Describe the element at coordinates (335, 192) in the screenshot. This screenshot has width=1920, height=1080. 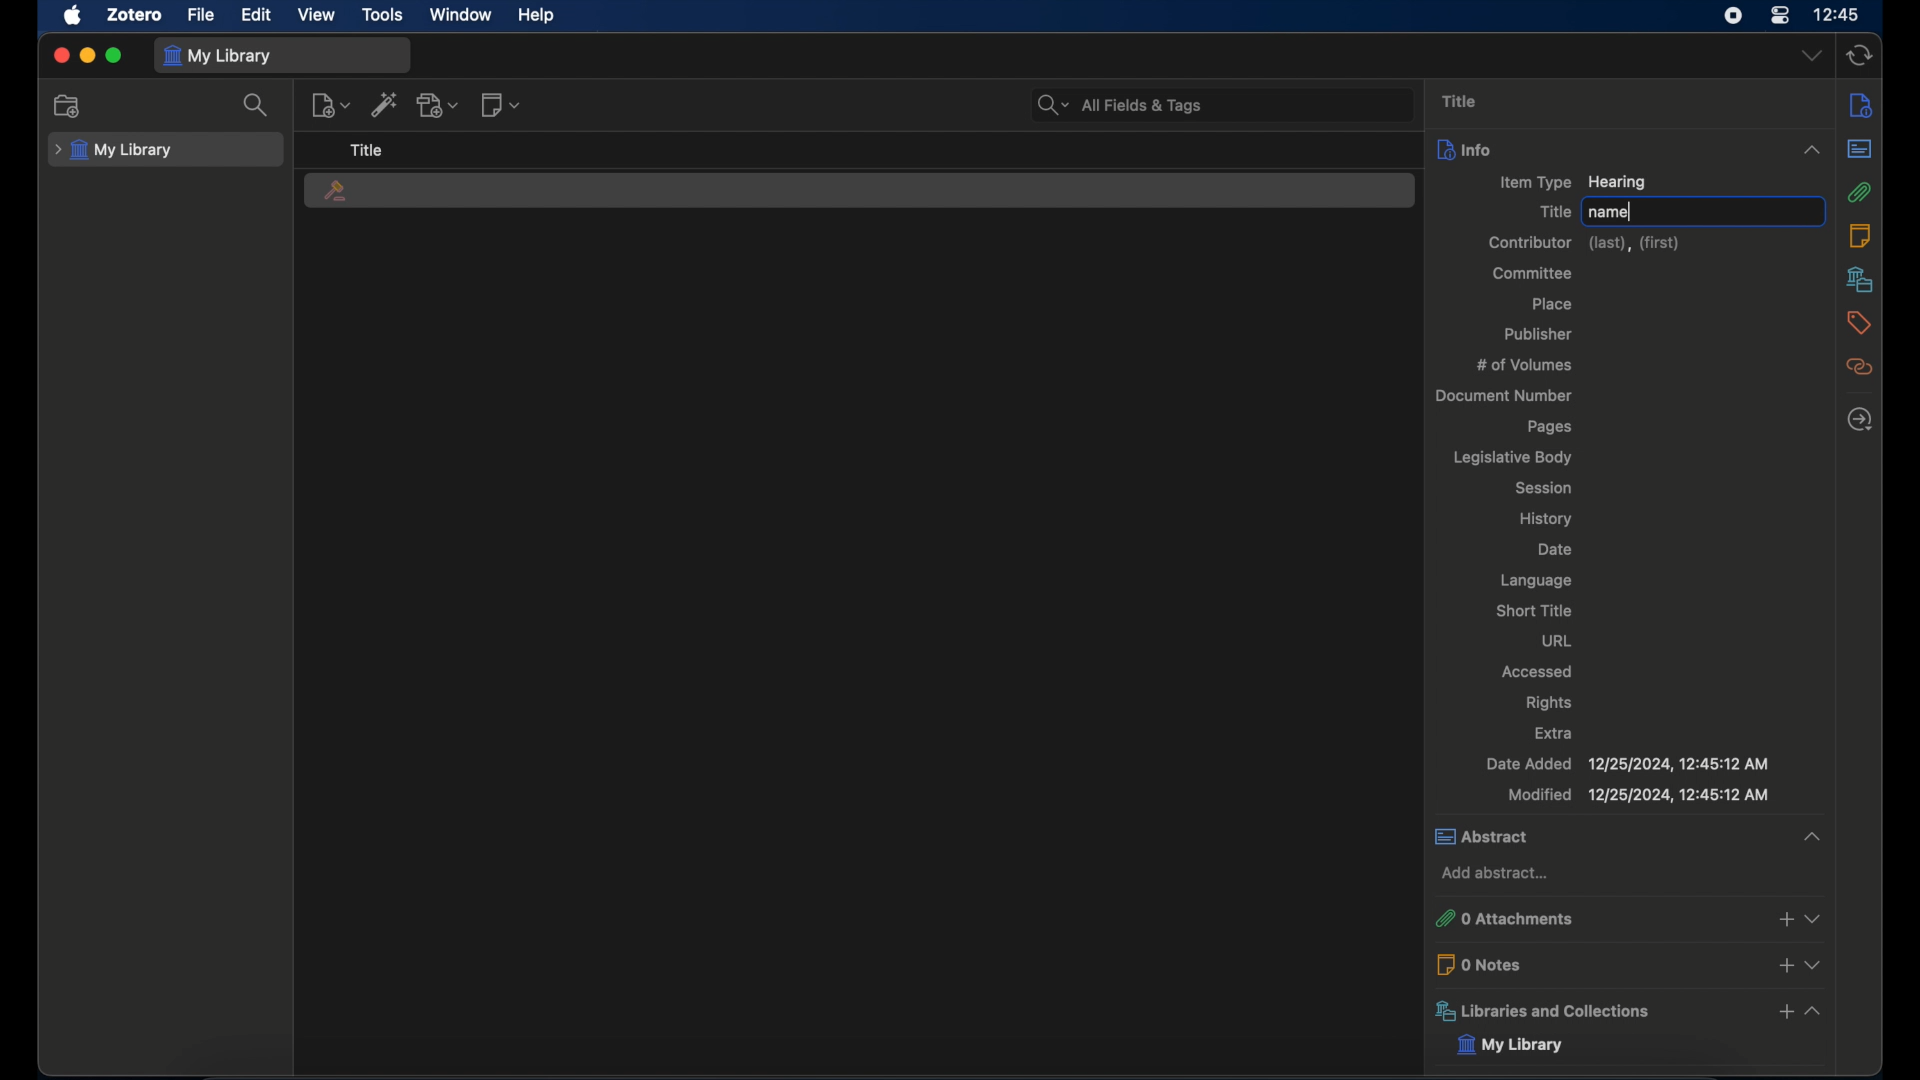
I see `hearing` at that location.